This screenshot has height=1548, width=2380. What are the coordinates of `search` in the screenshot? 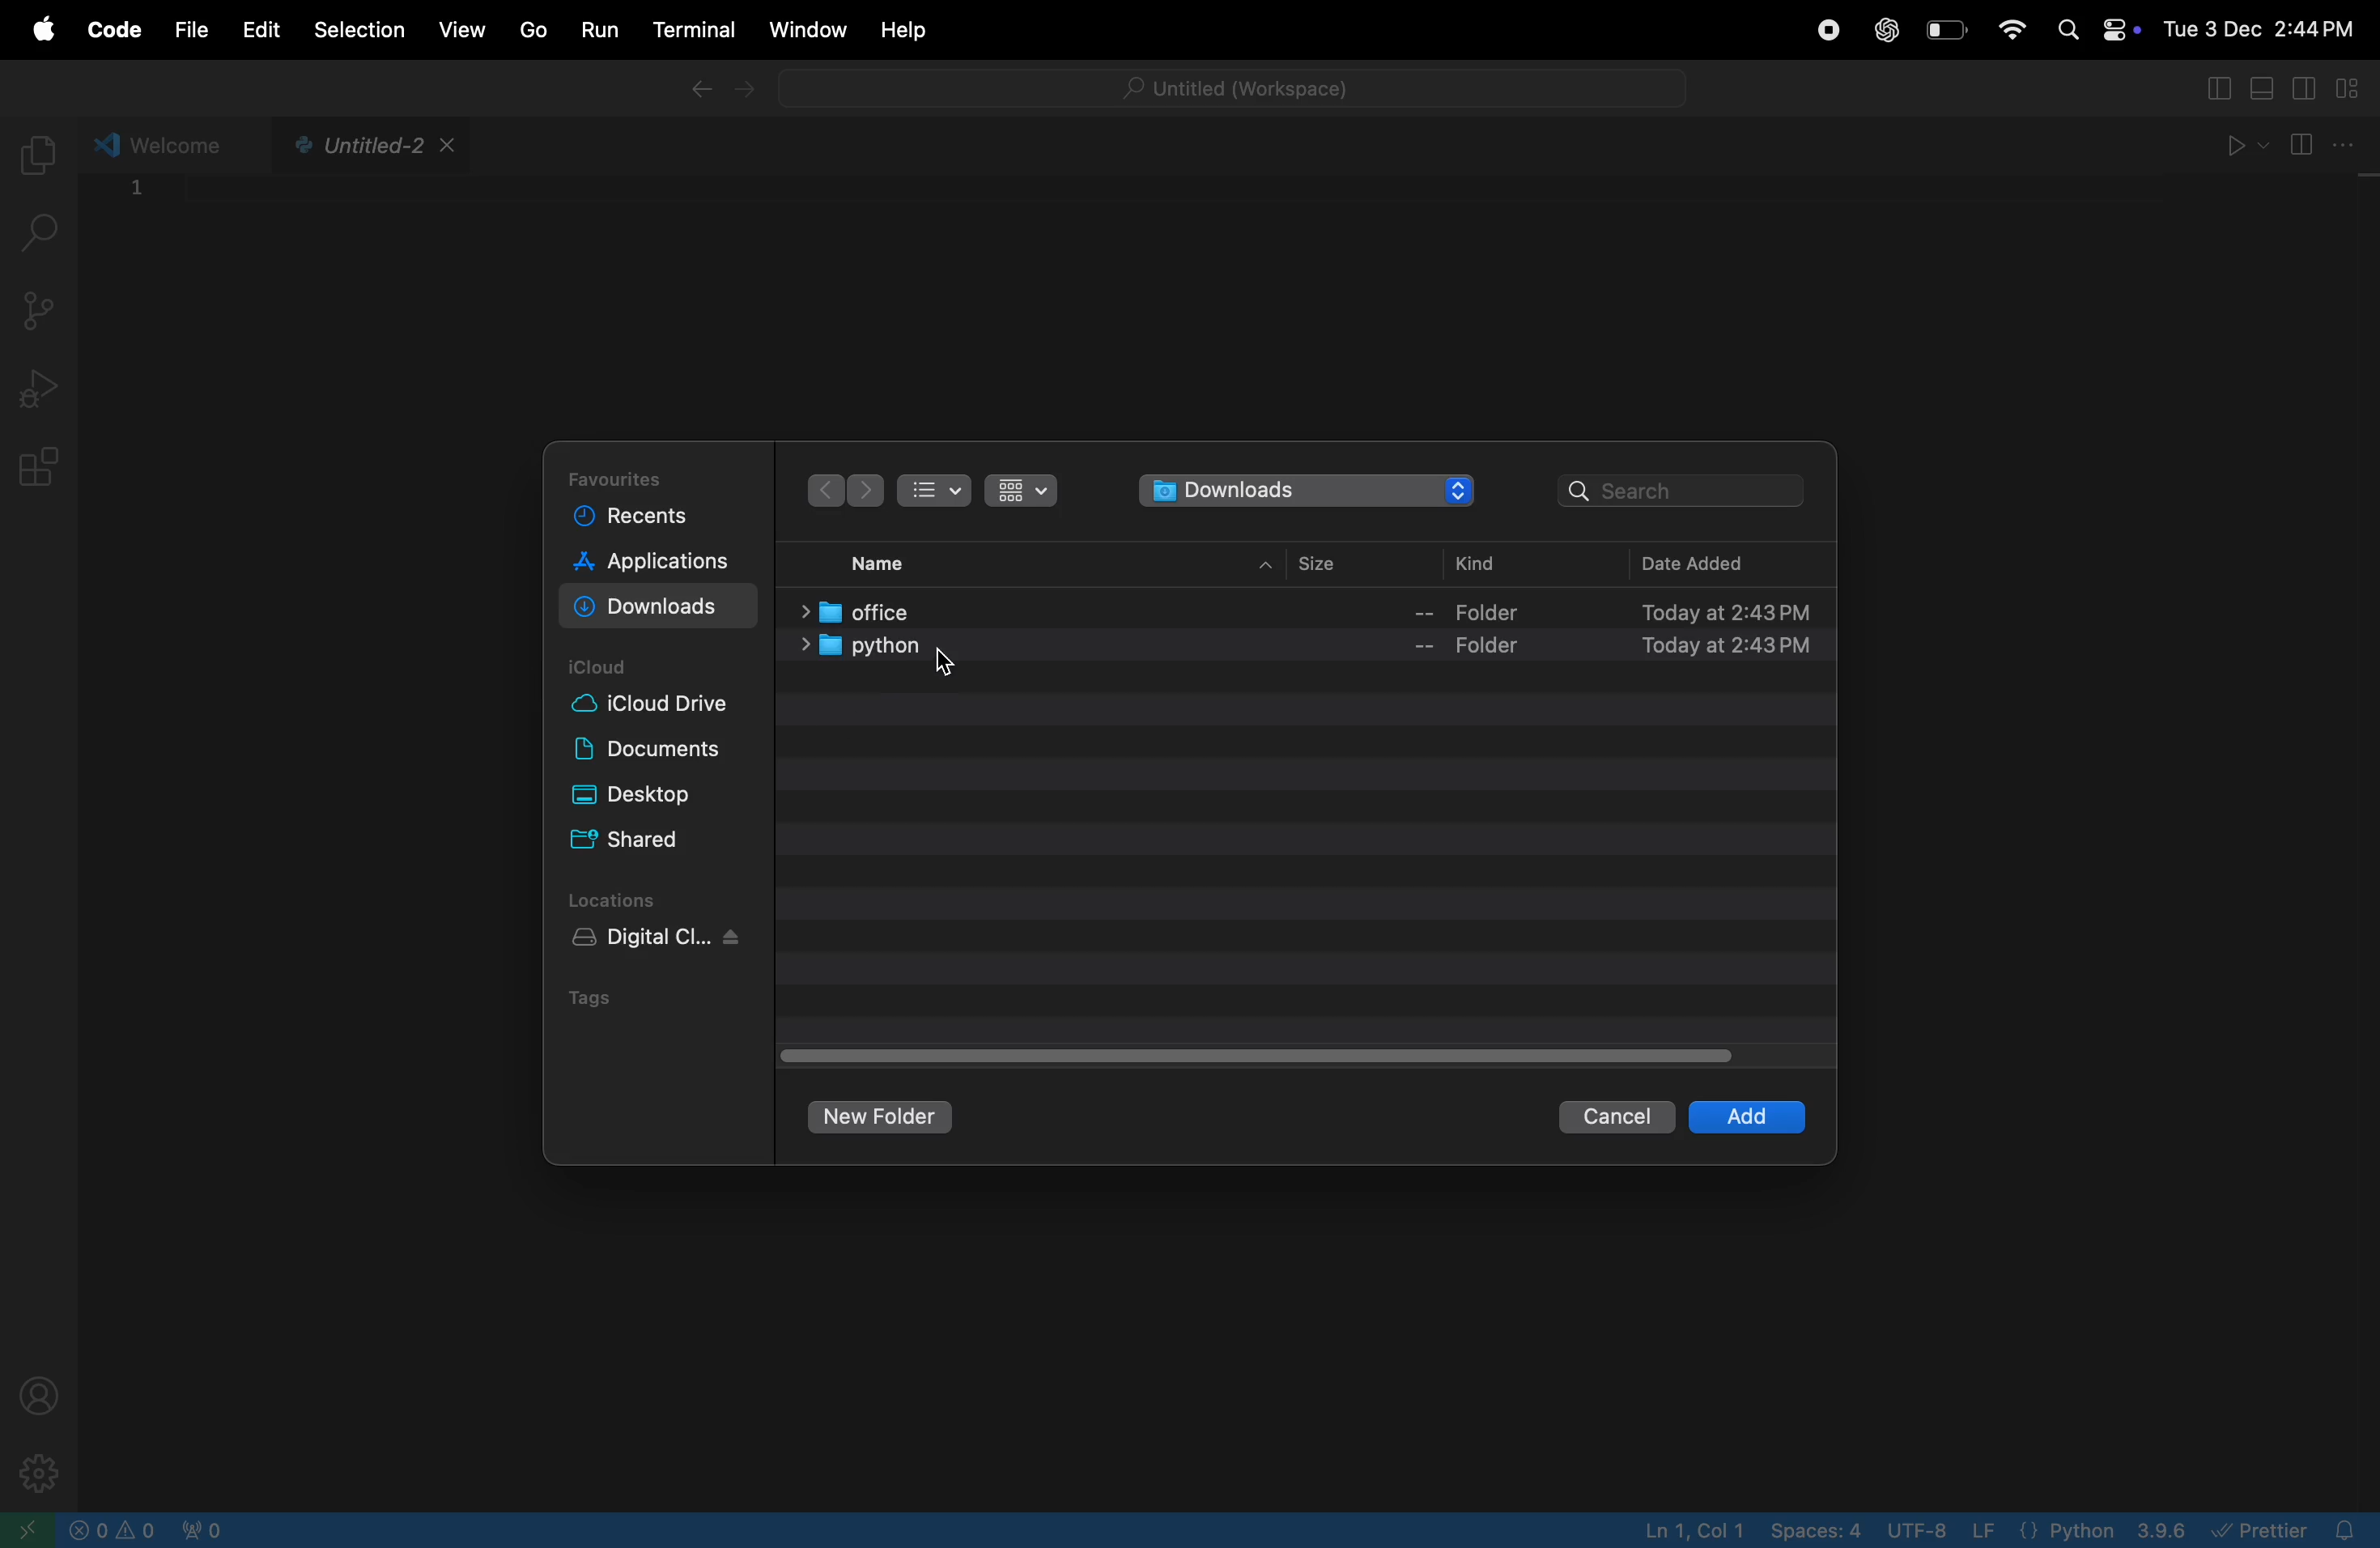 It's located at (42, 239).